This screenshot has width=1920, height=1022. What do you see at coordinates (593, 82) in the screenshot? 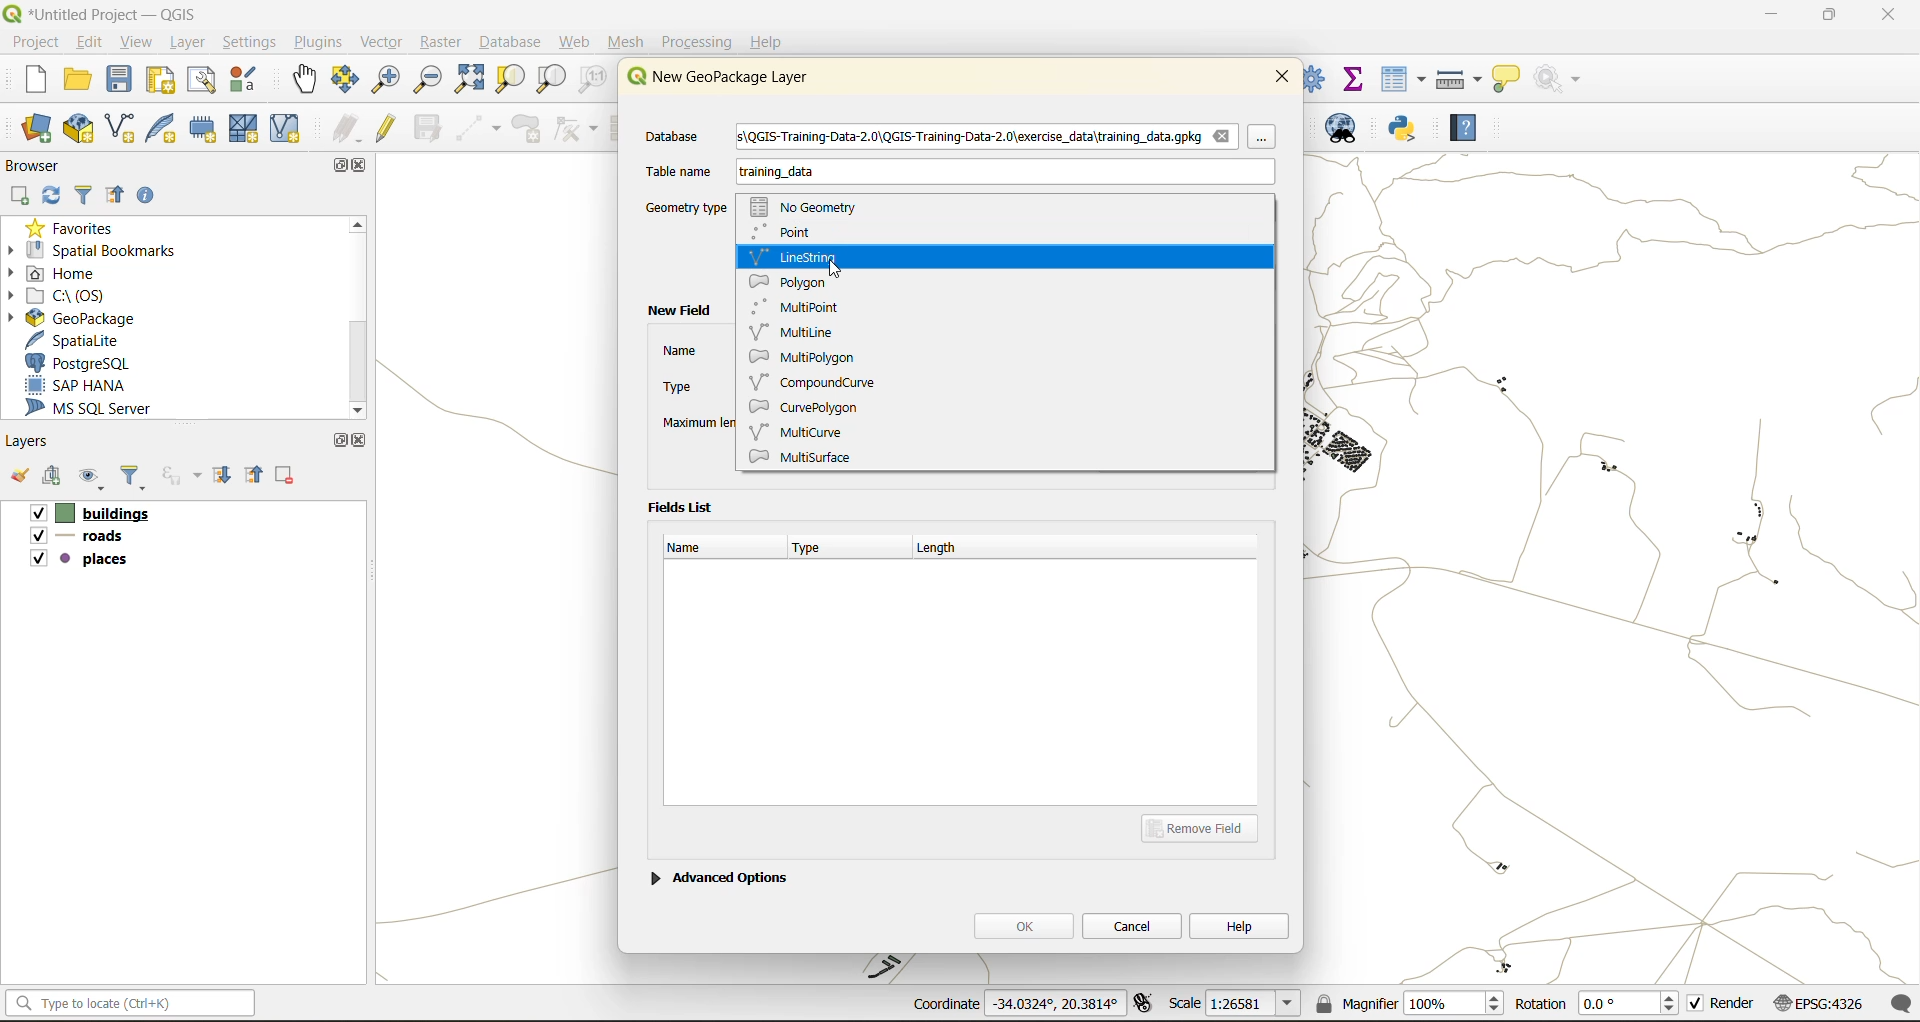
I see `zoom native` at bounding box center [593, 82].